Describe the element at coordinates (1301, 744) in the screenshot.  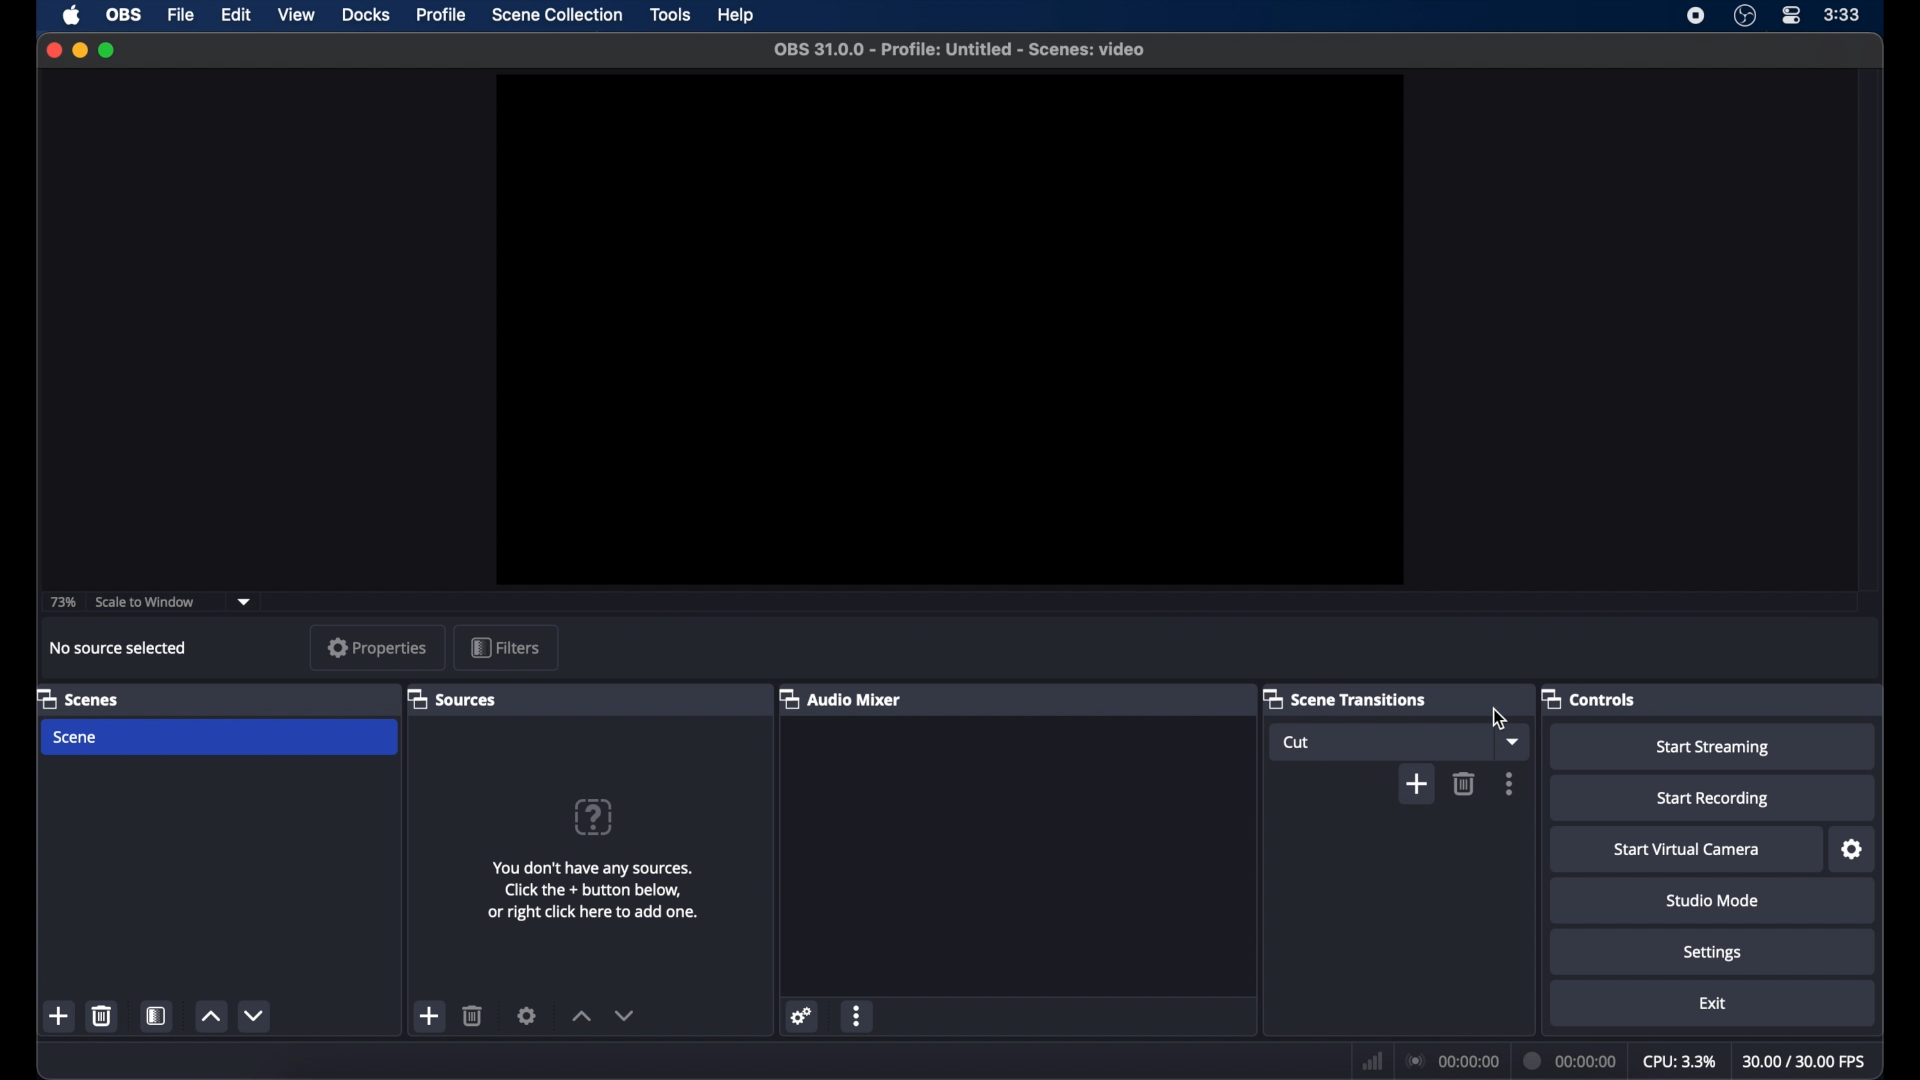
I see `cut` at that location.